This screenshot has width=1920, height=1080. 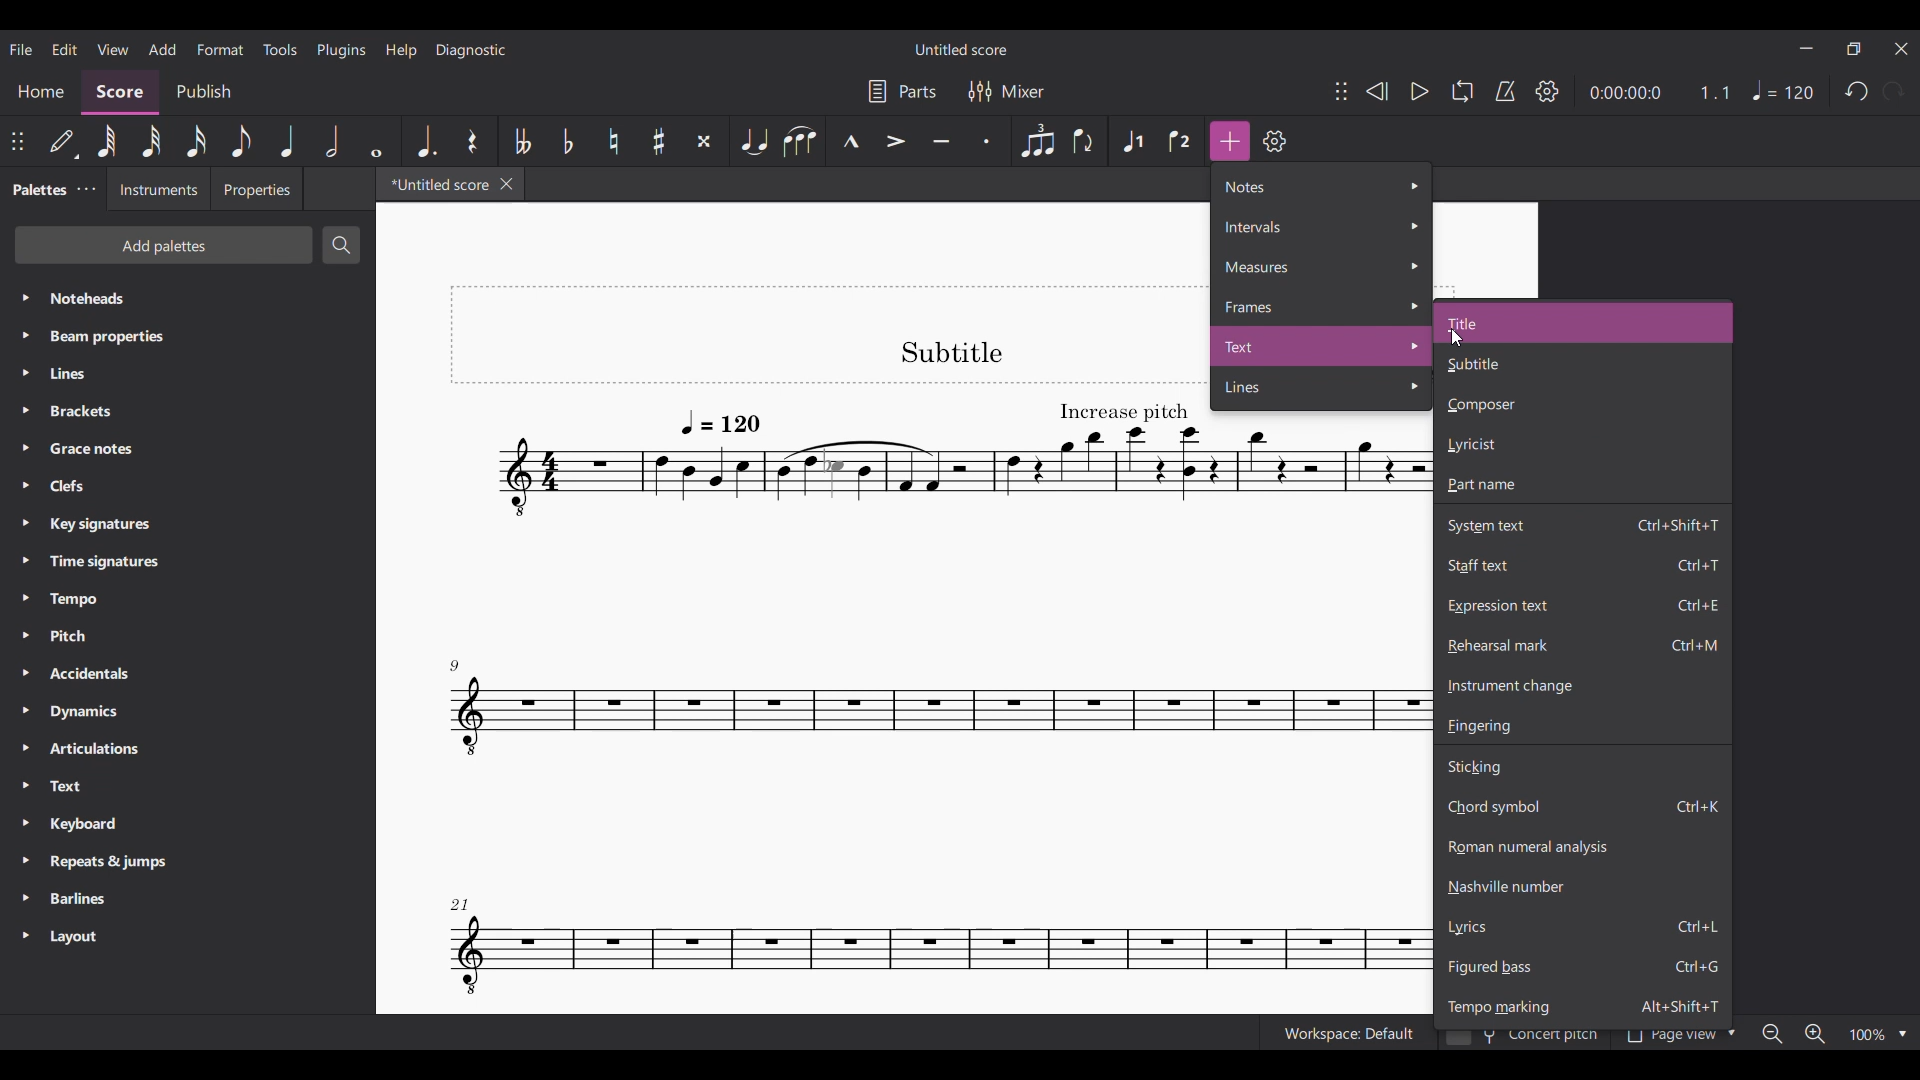 What do you see at coordinates (341, 50) in the screenshot?
I see `Plugins meu` at bounding box center [341, 50].